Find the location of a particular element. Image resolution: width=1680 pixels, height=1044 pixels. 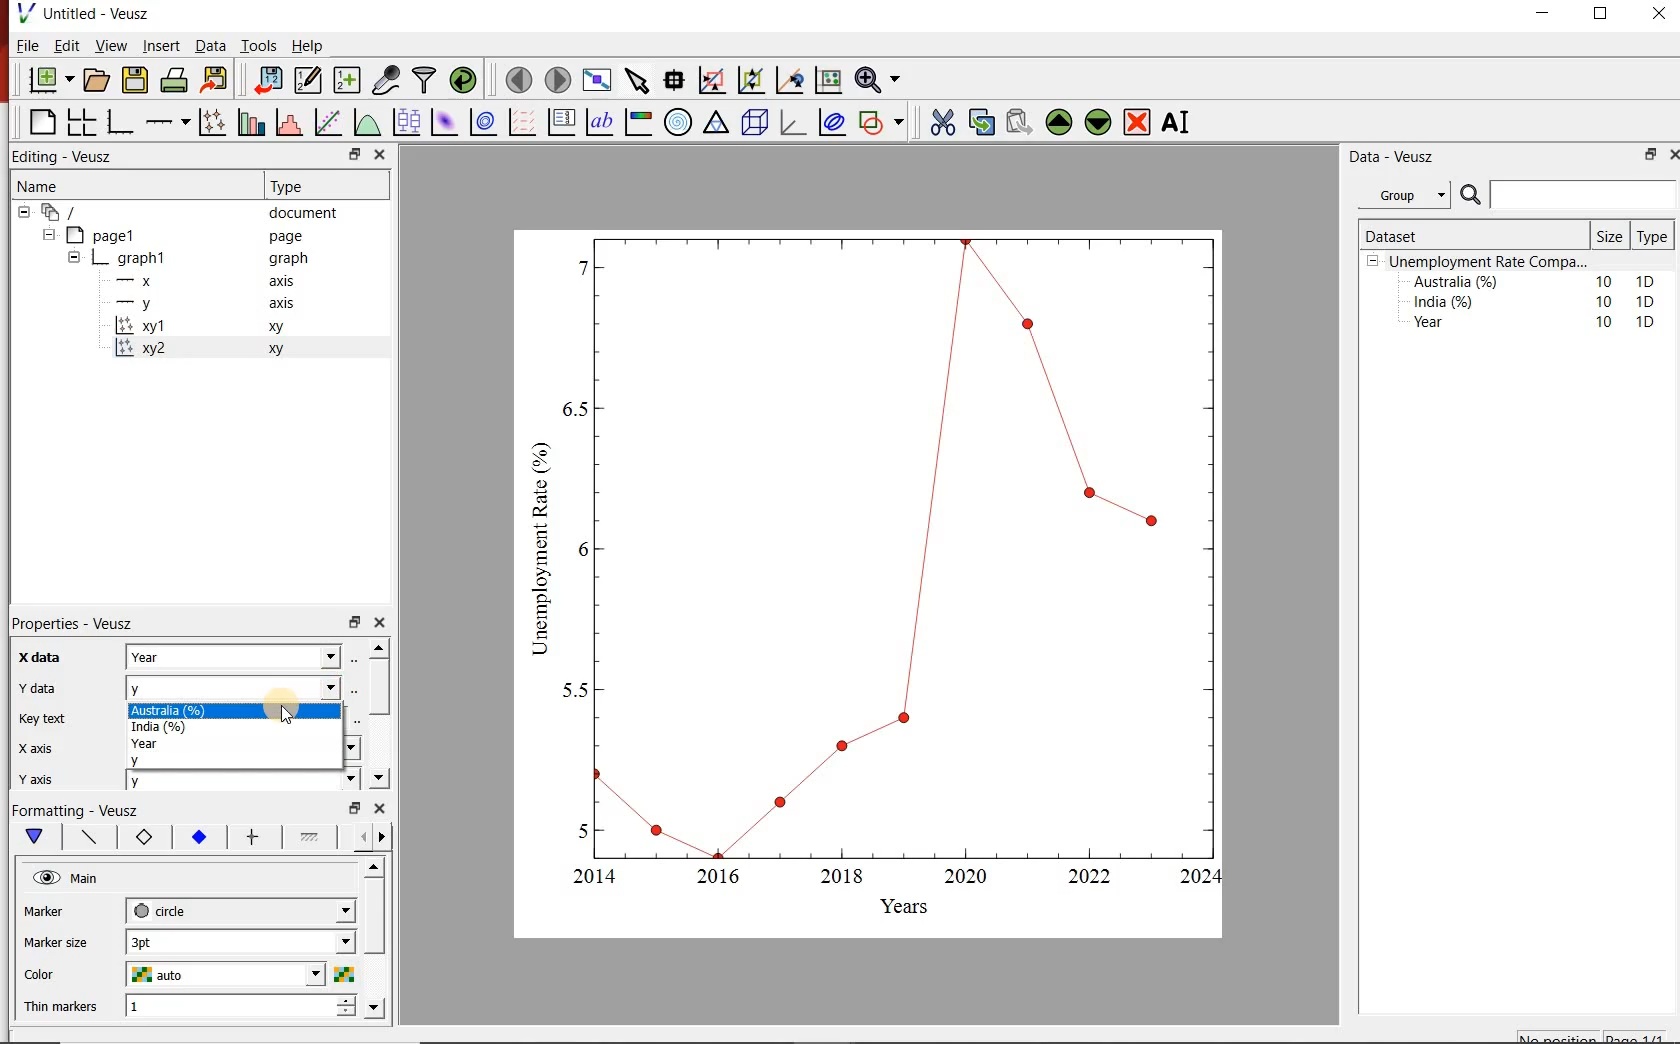

auto is located at coordinates (228, 975).